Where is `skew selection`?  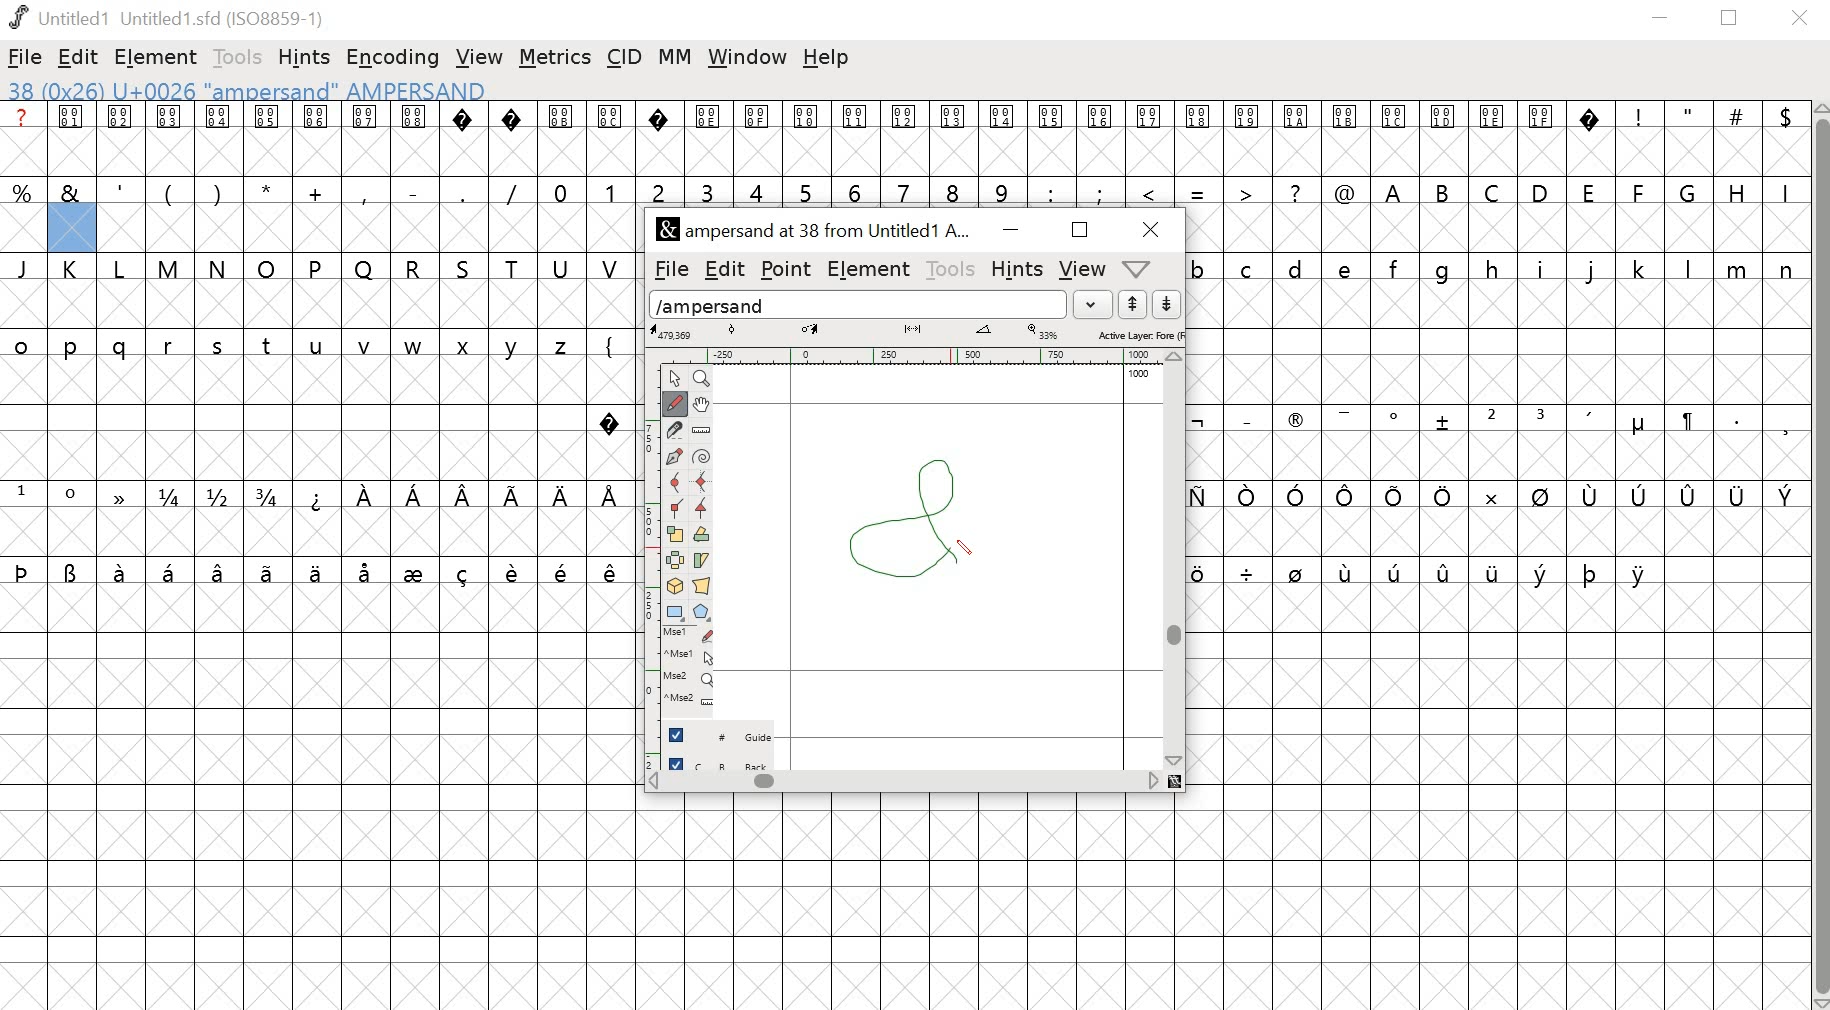 skew selection is located at coordinates (704, 560).